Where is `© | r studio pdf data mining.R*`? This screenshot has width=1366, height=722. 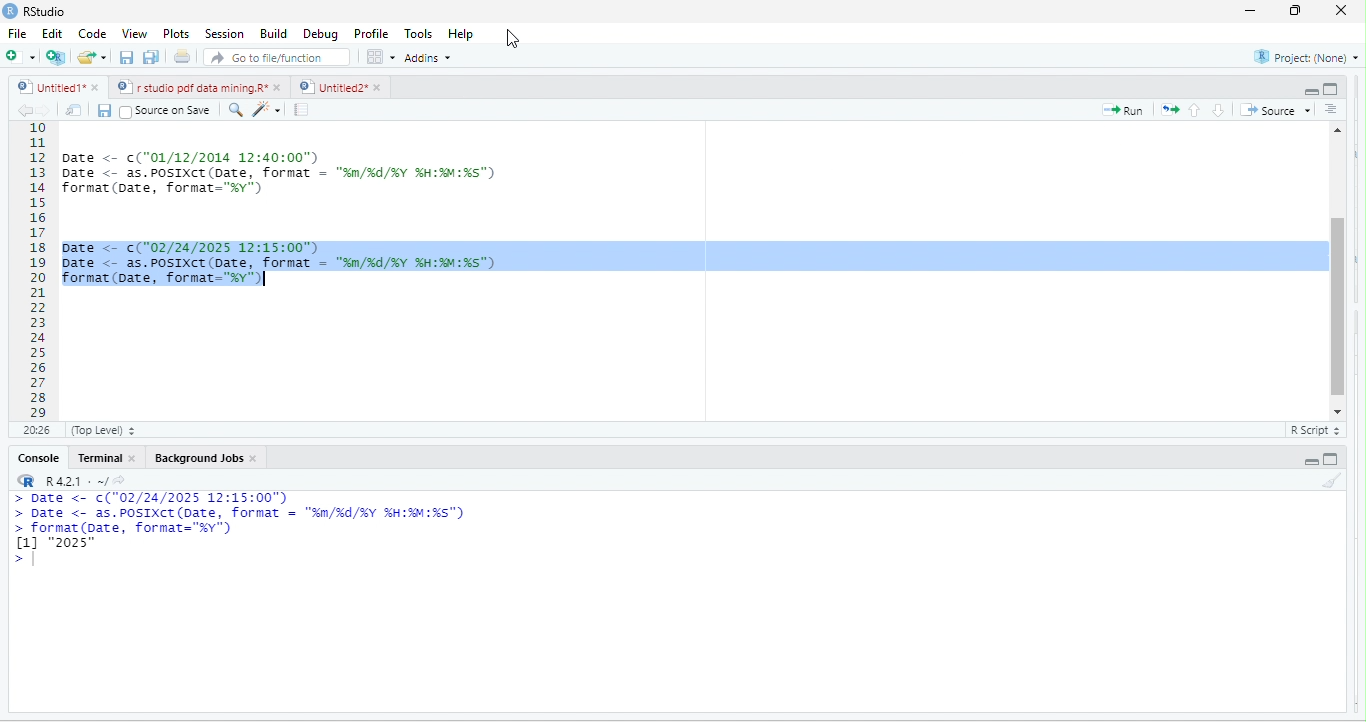
© | r studio pdf data mining.R* is located at coordinates (193, 88).